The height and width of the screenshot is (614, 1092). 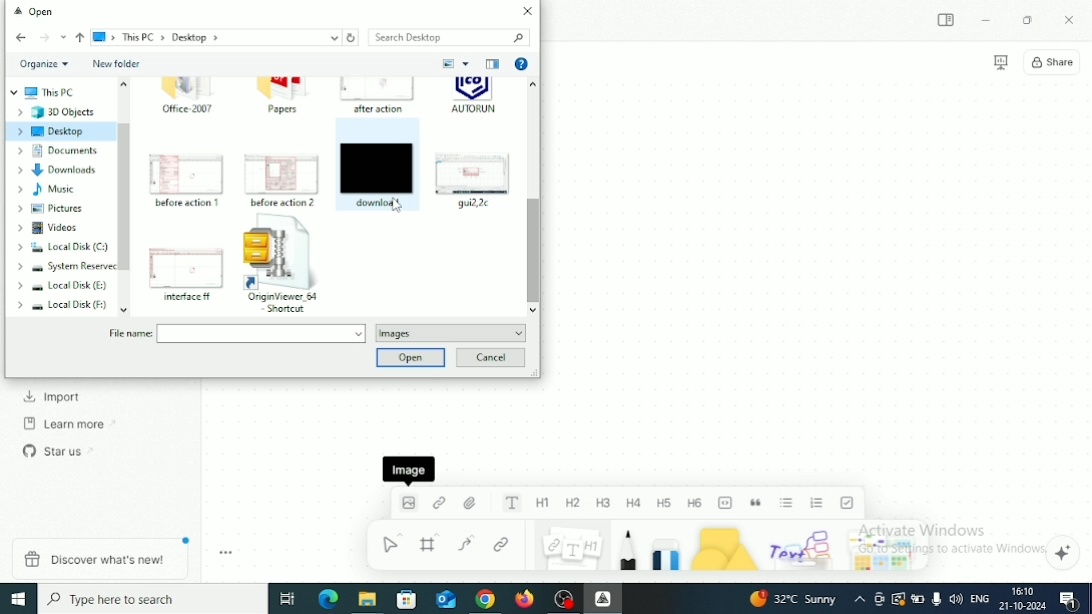 What do you see at coordinates (980, 597) in the screenshot?
I see `Language` at bounding box center [980, 597].